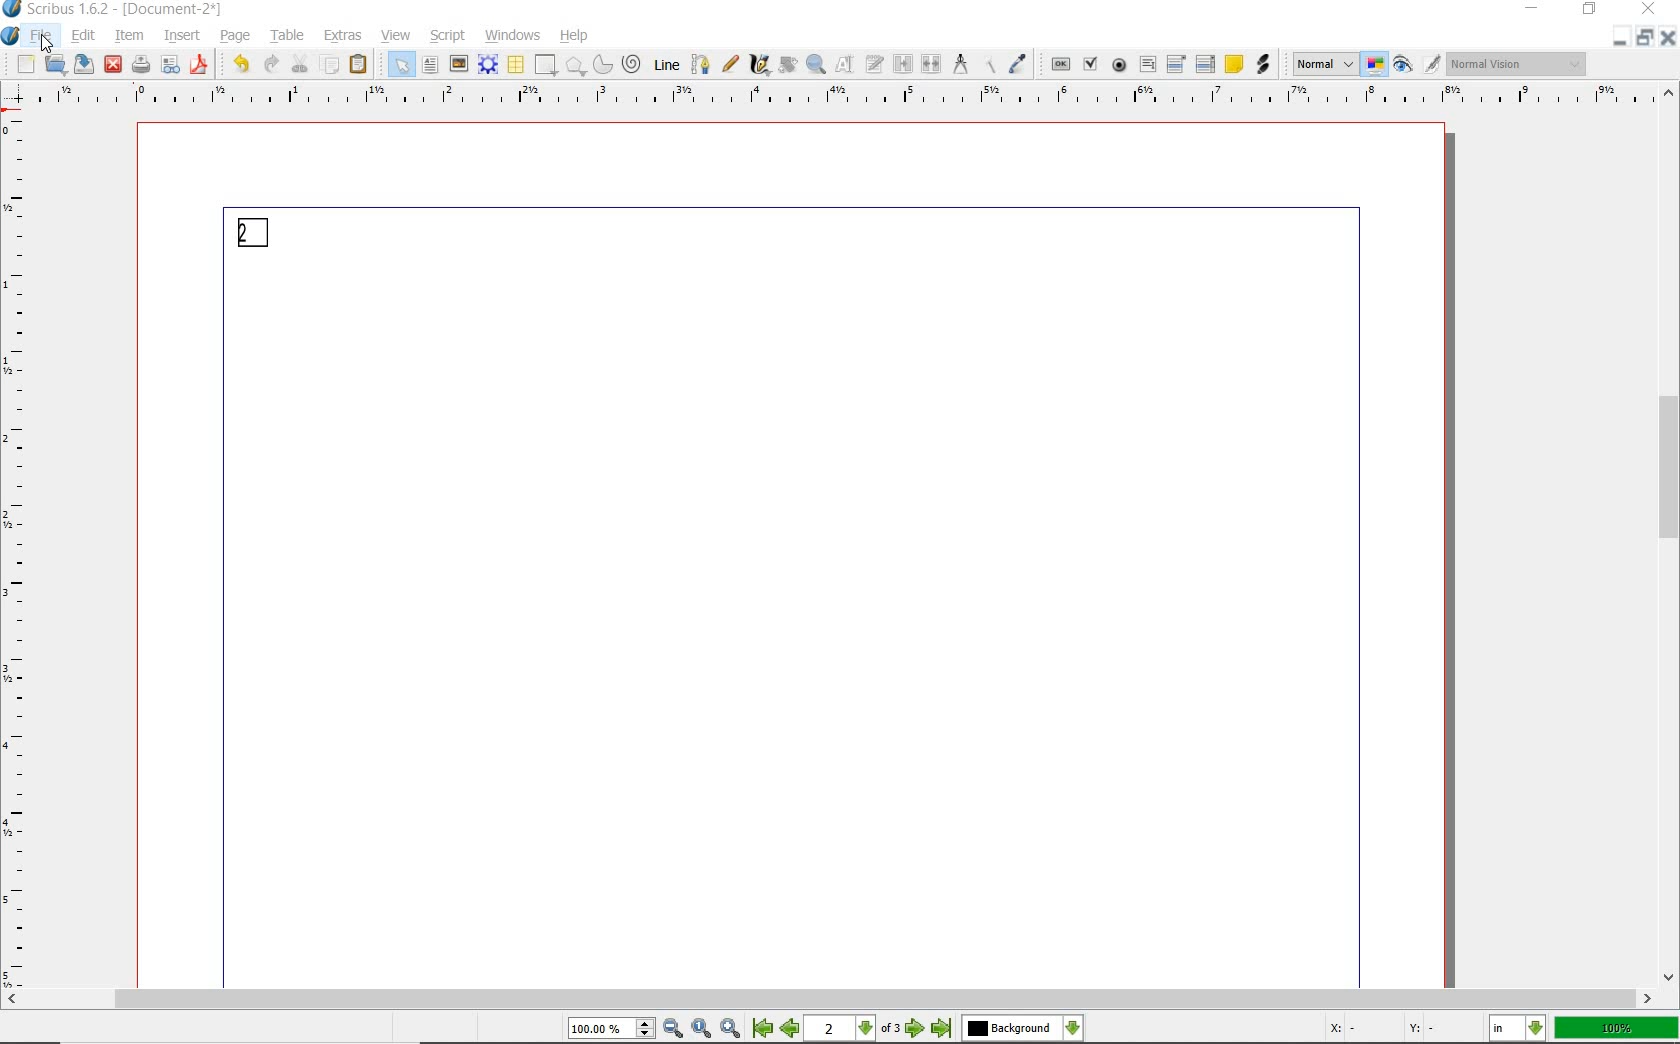 The width and height of the screenshot is (1680, 1044). I want to click on Previous Page, so click(792, 1031).